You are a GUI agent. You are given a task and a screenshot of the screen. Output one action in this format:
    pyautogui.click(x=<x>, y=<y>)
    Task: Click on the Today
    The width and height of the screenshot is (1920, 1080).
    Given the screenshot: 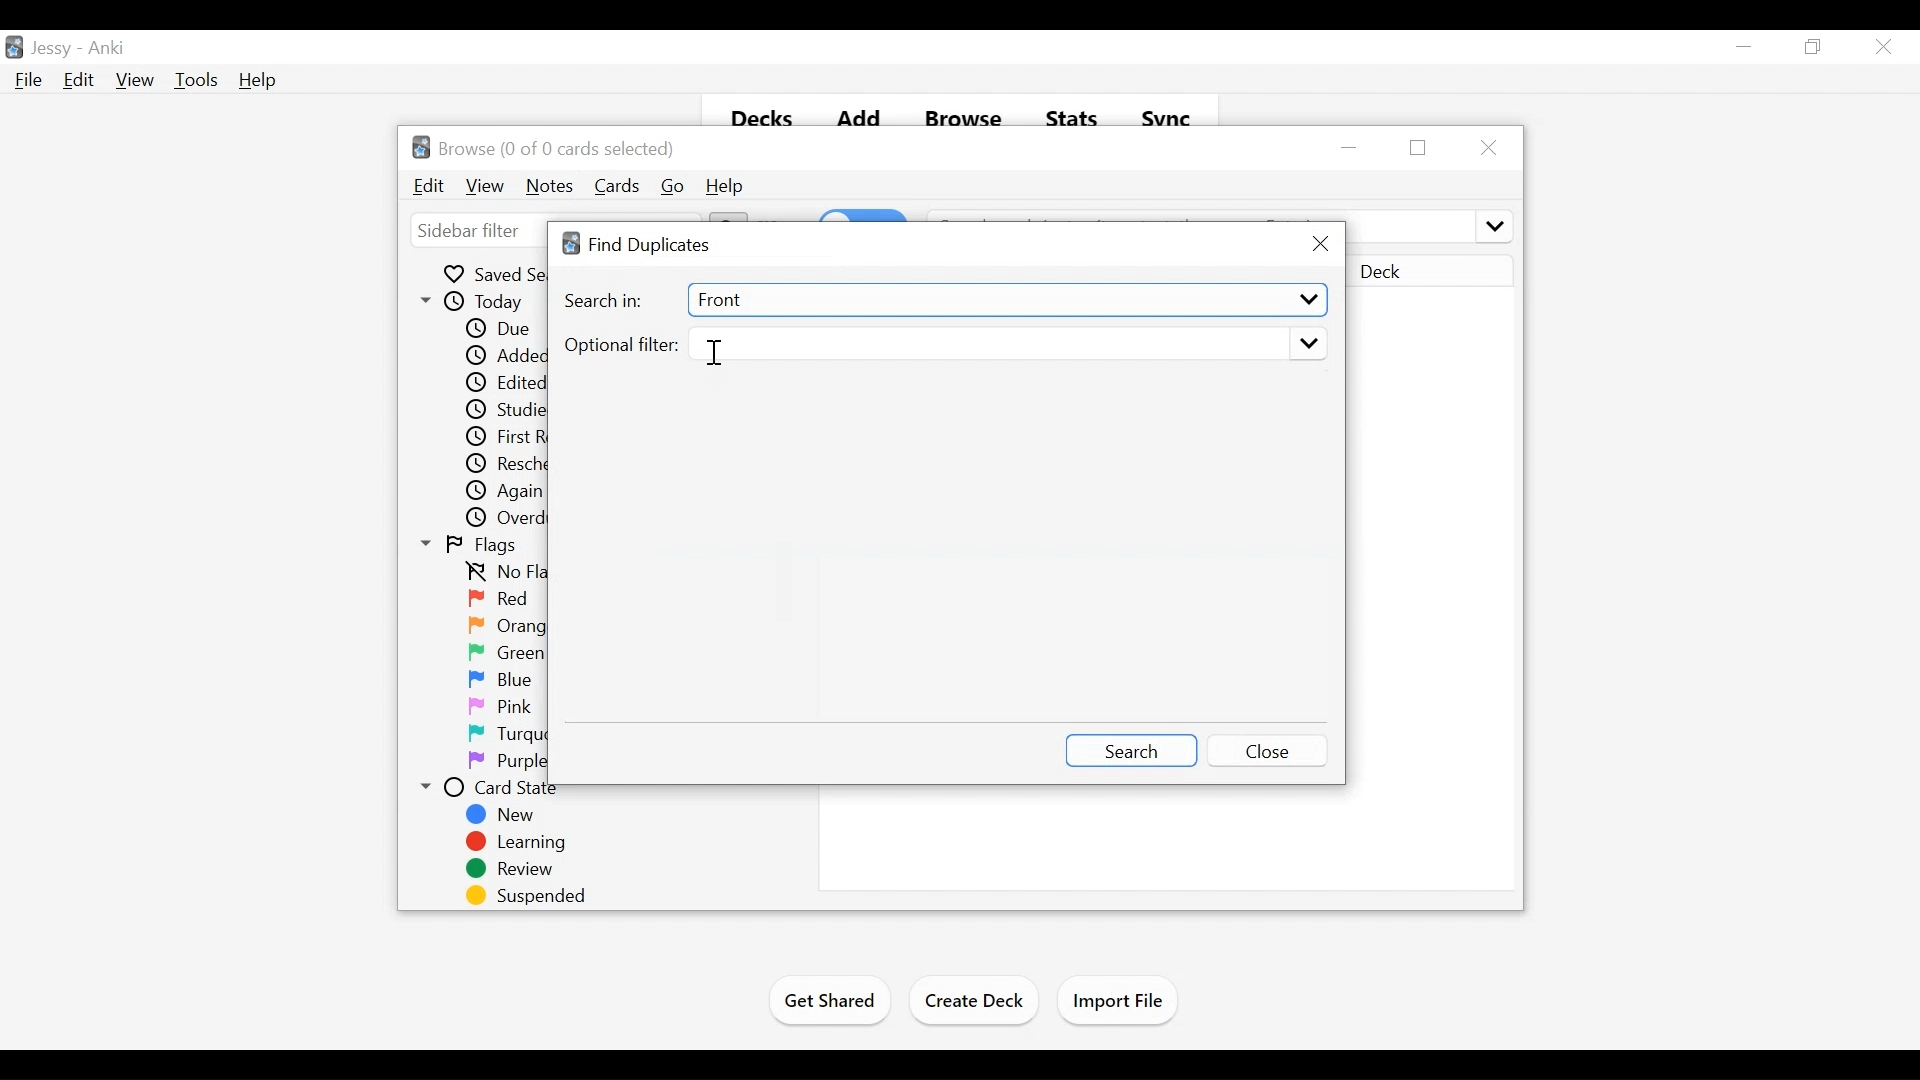 What is the action you would take?
    pyautogui.click(x=475, y=302)
    